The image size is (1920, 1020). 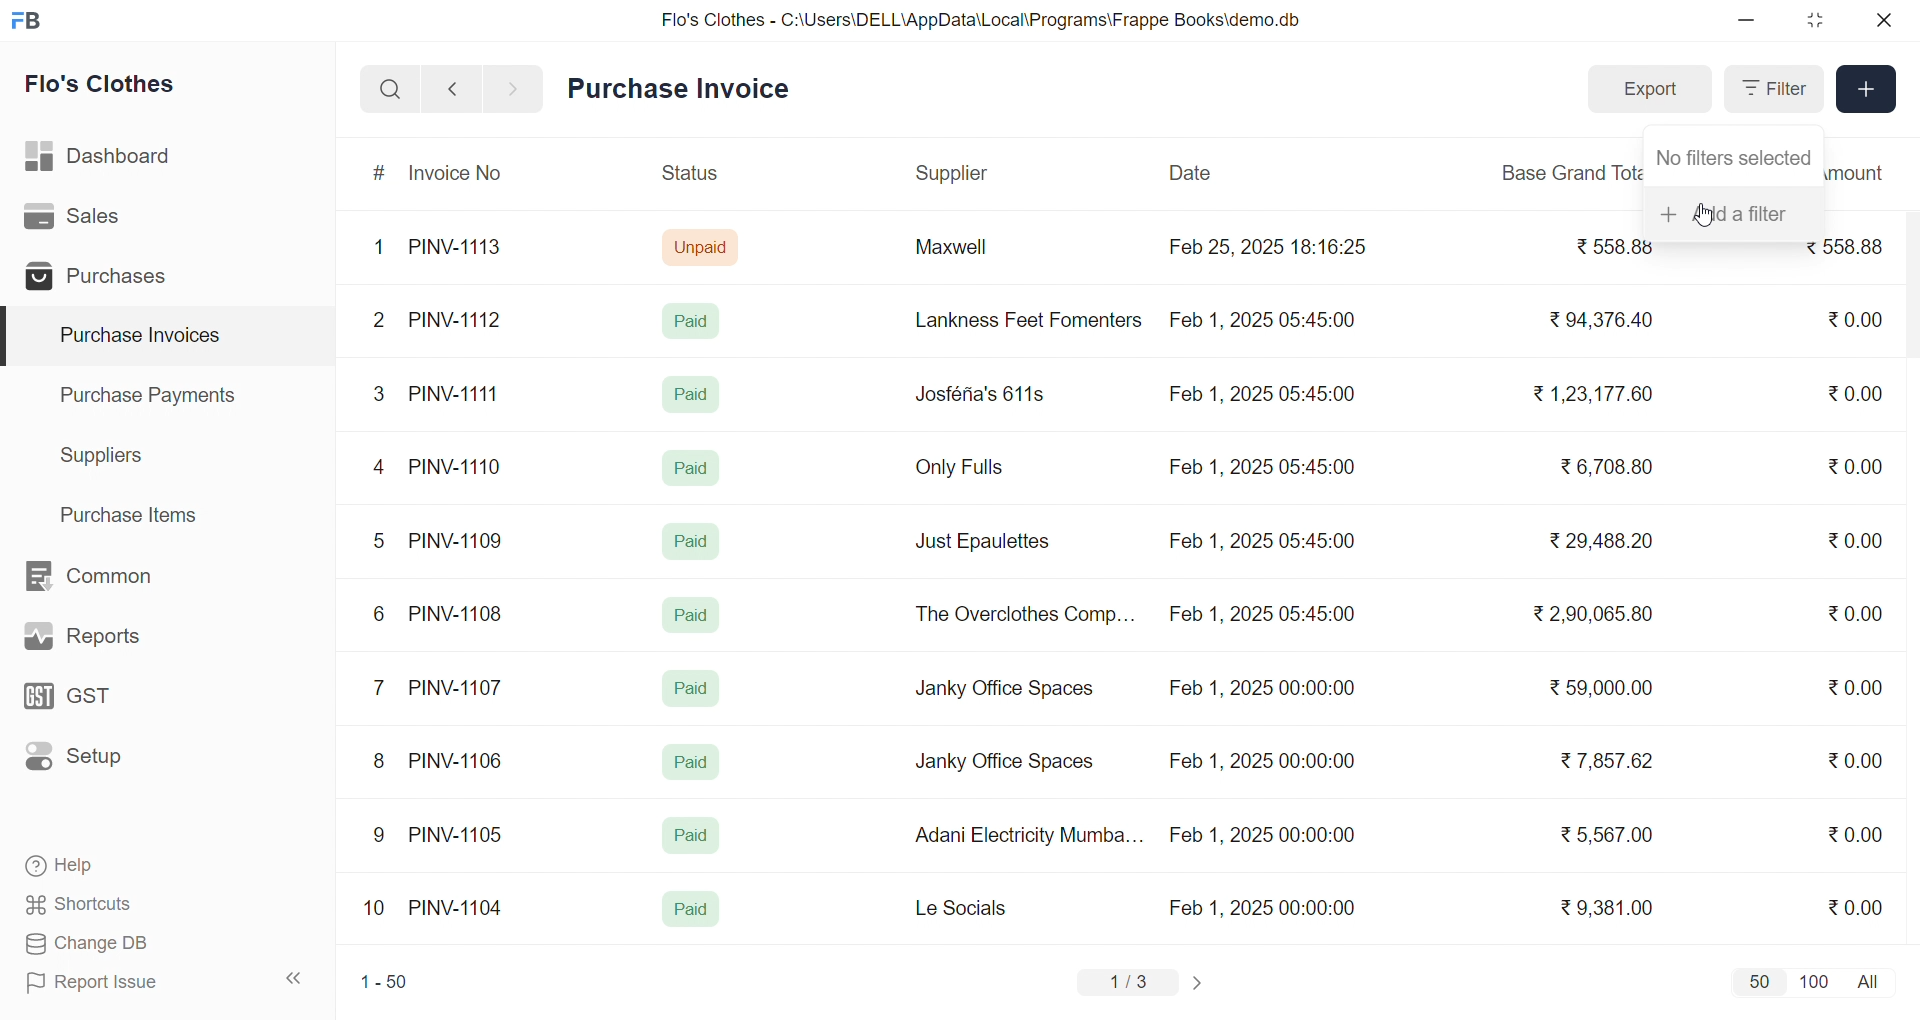 I want to click on Add, so click(x=1867, y=90).